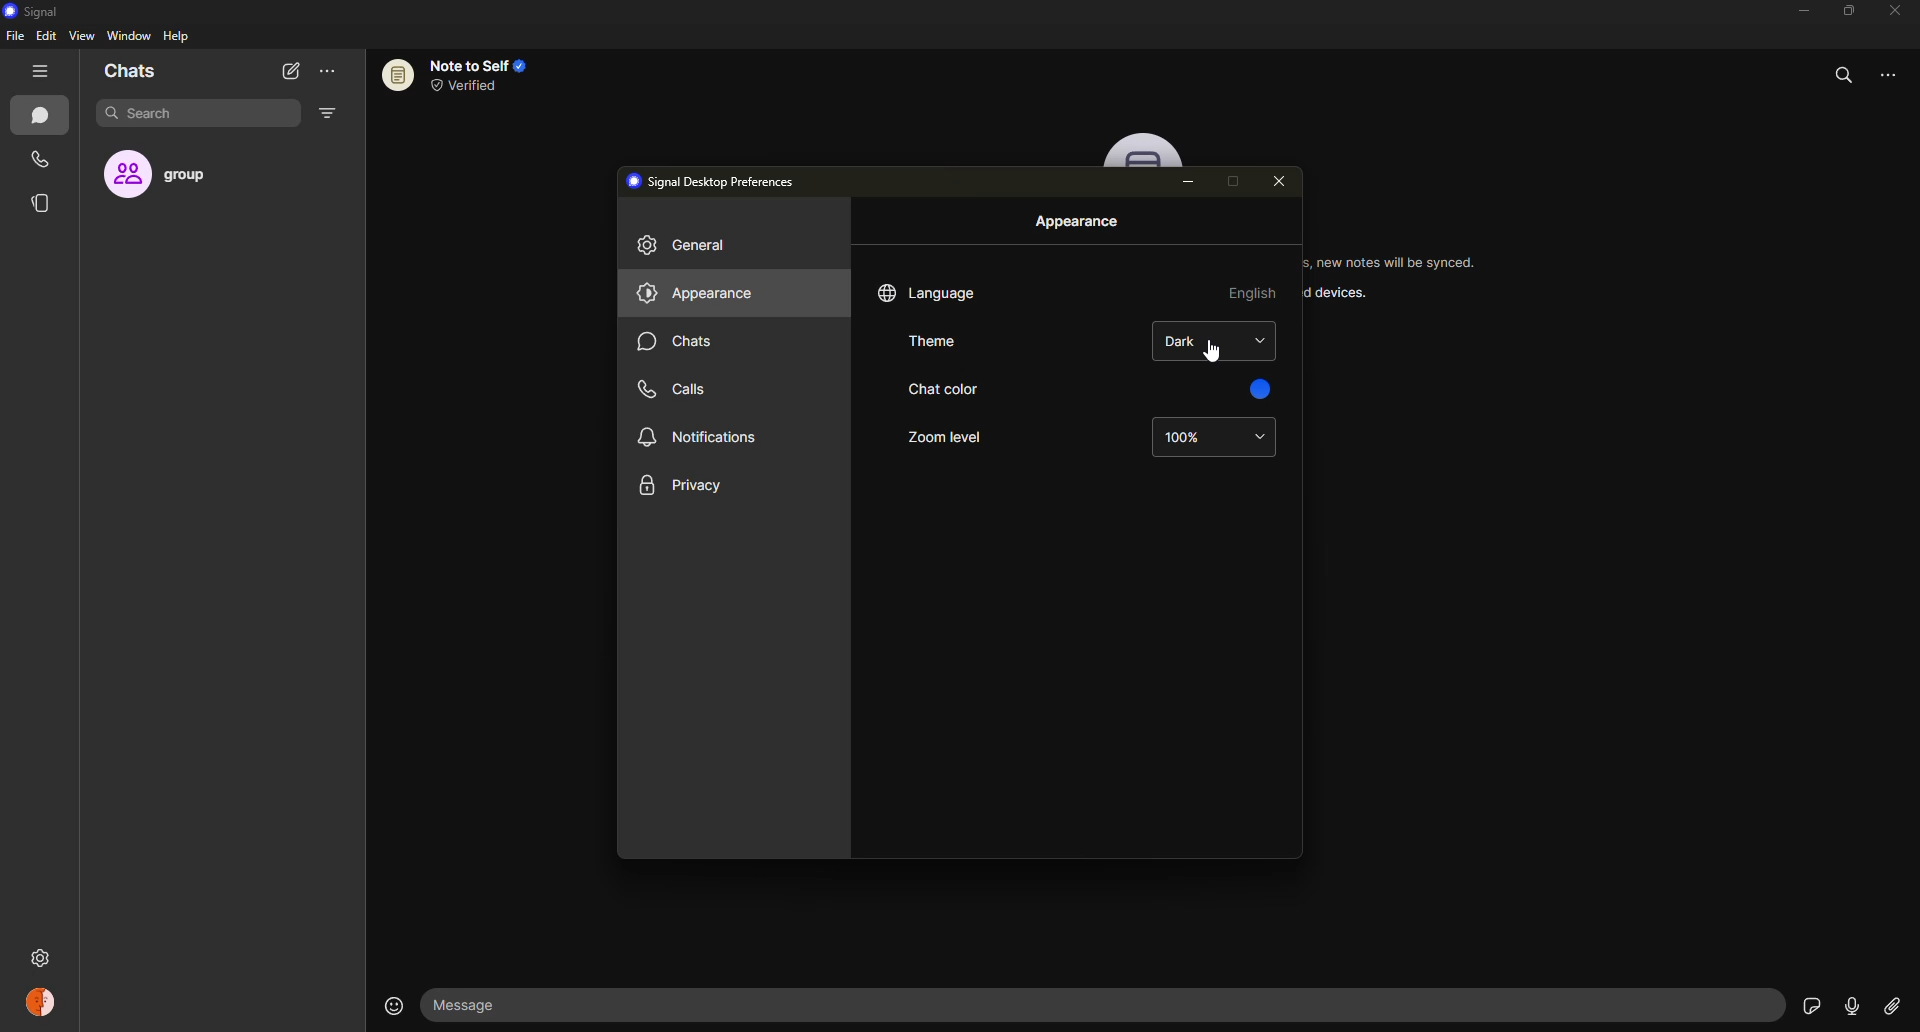 This screenshot has width=1920, height=1032. Describe the element at coordinates (130, 72) in the screenshot. I see `chats` at that location.